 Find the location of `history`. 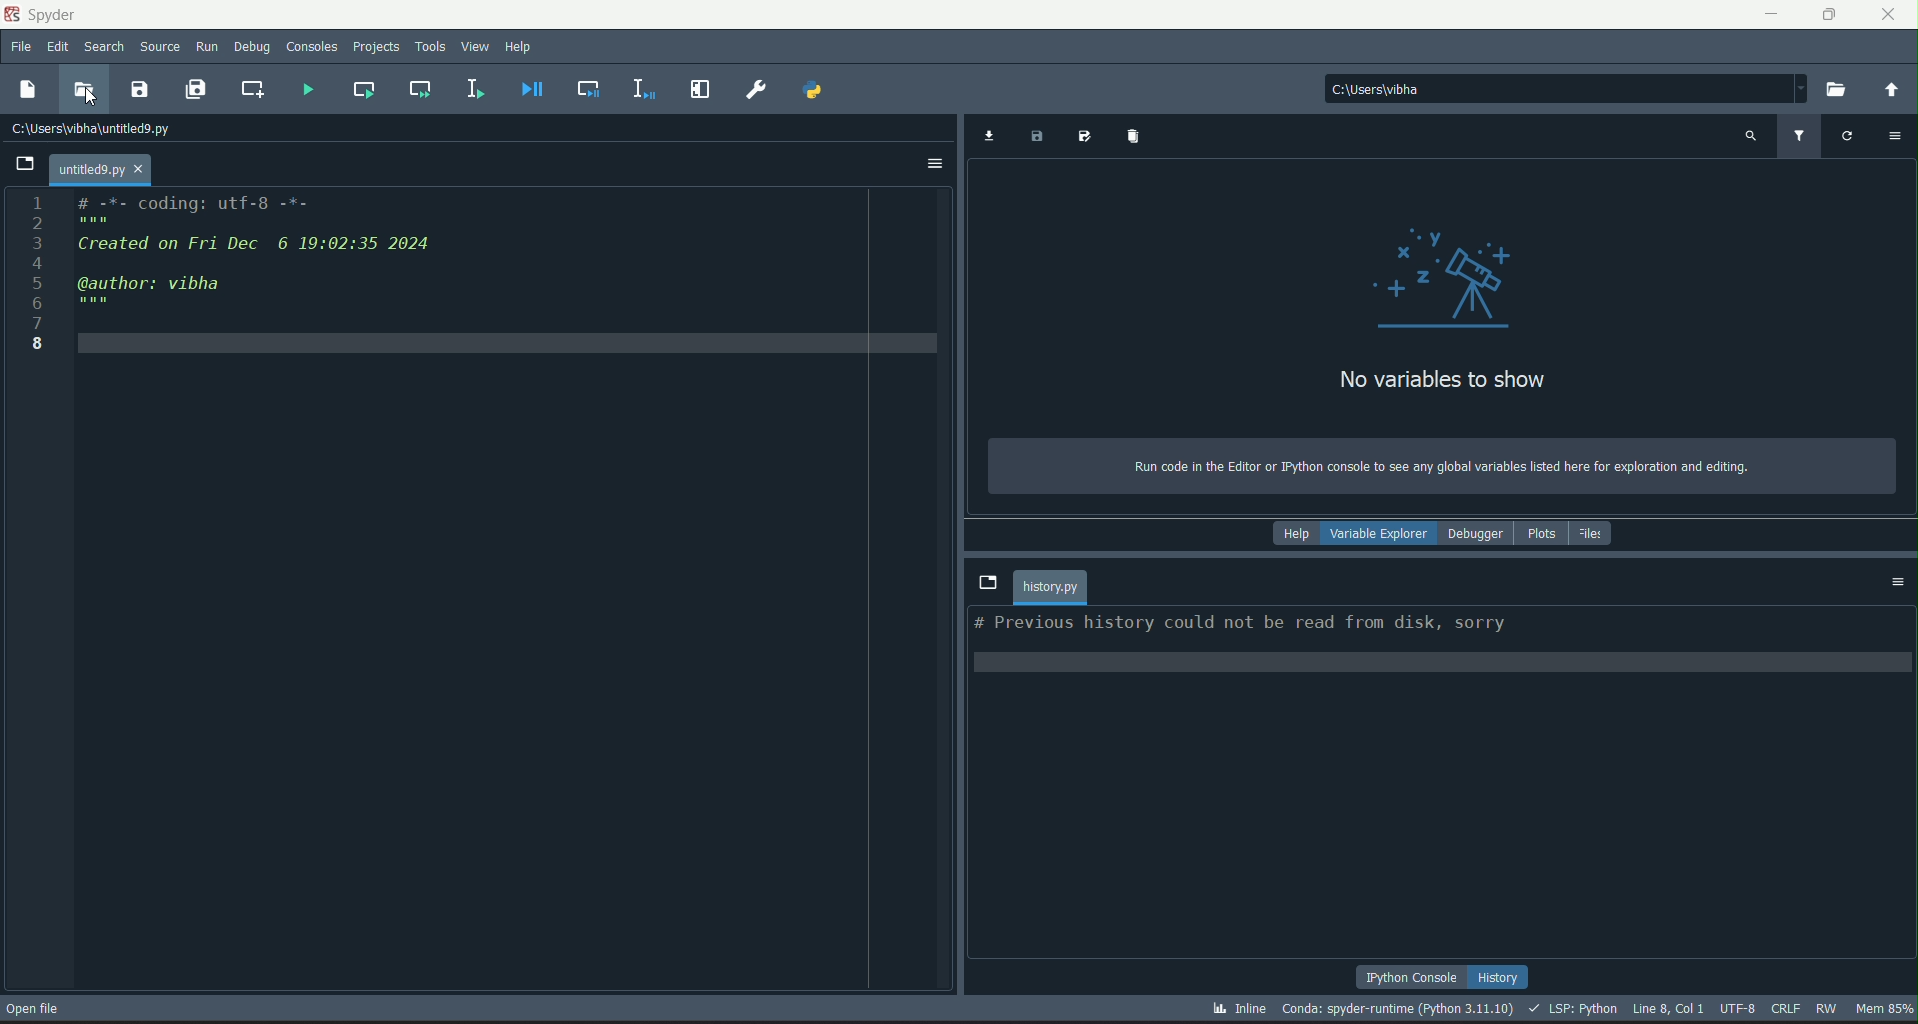

history is located at coordinates (1501, 975).